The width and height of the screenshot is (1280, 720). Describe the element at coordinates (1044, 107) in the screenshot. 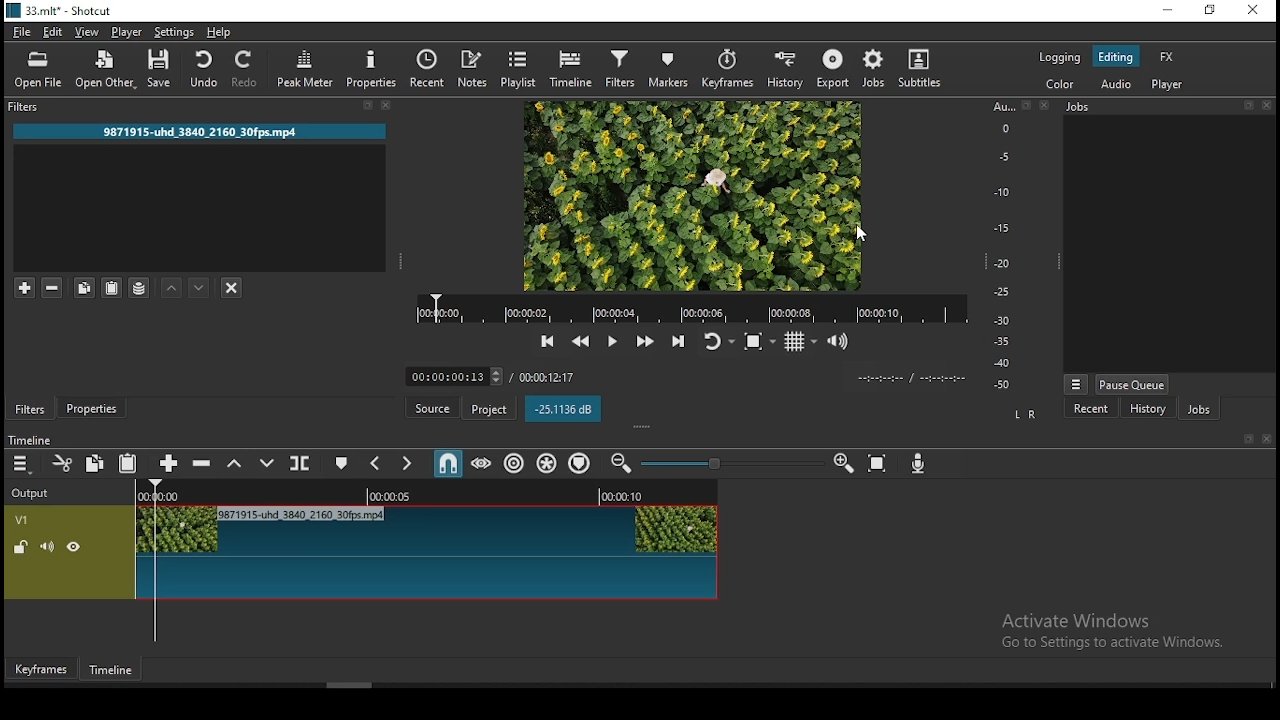

I see `close` at that location.